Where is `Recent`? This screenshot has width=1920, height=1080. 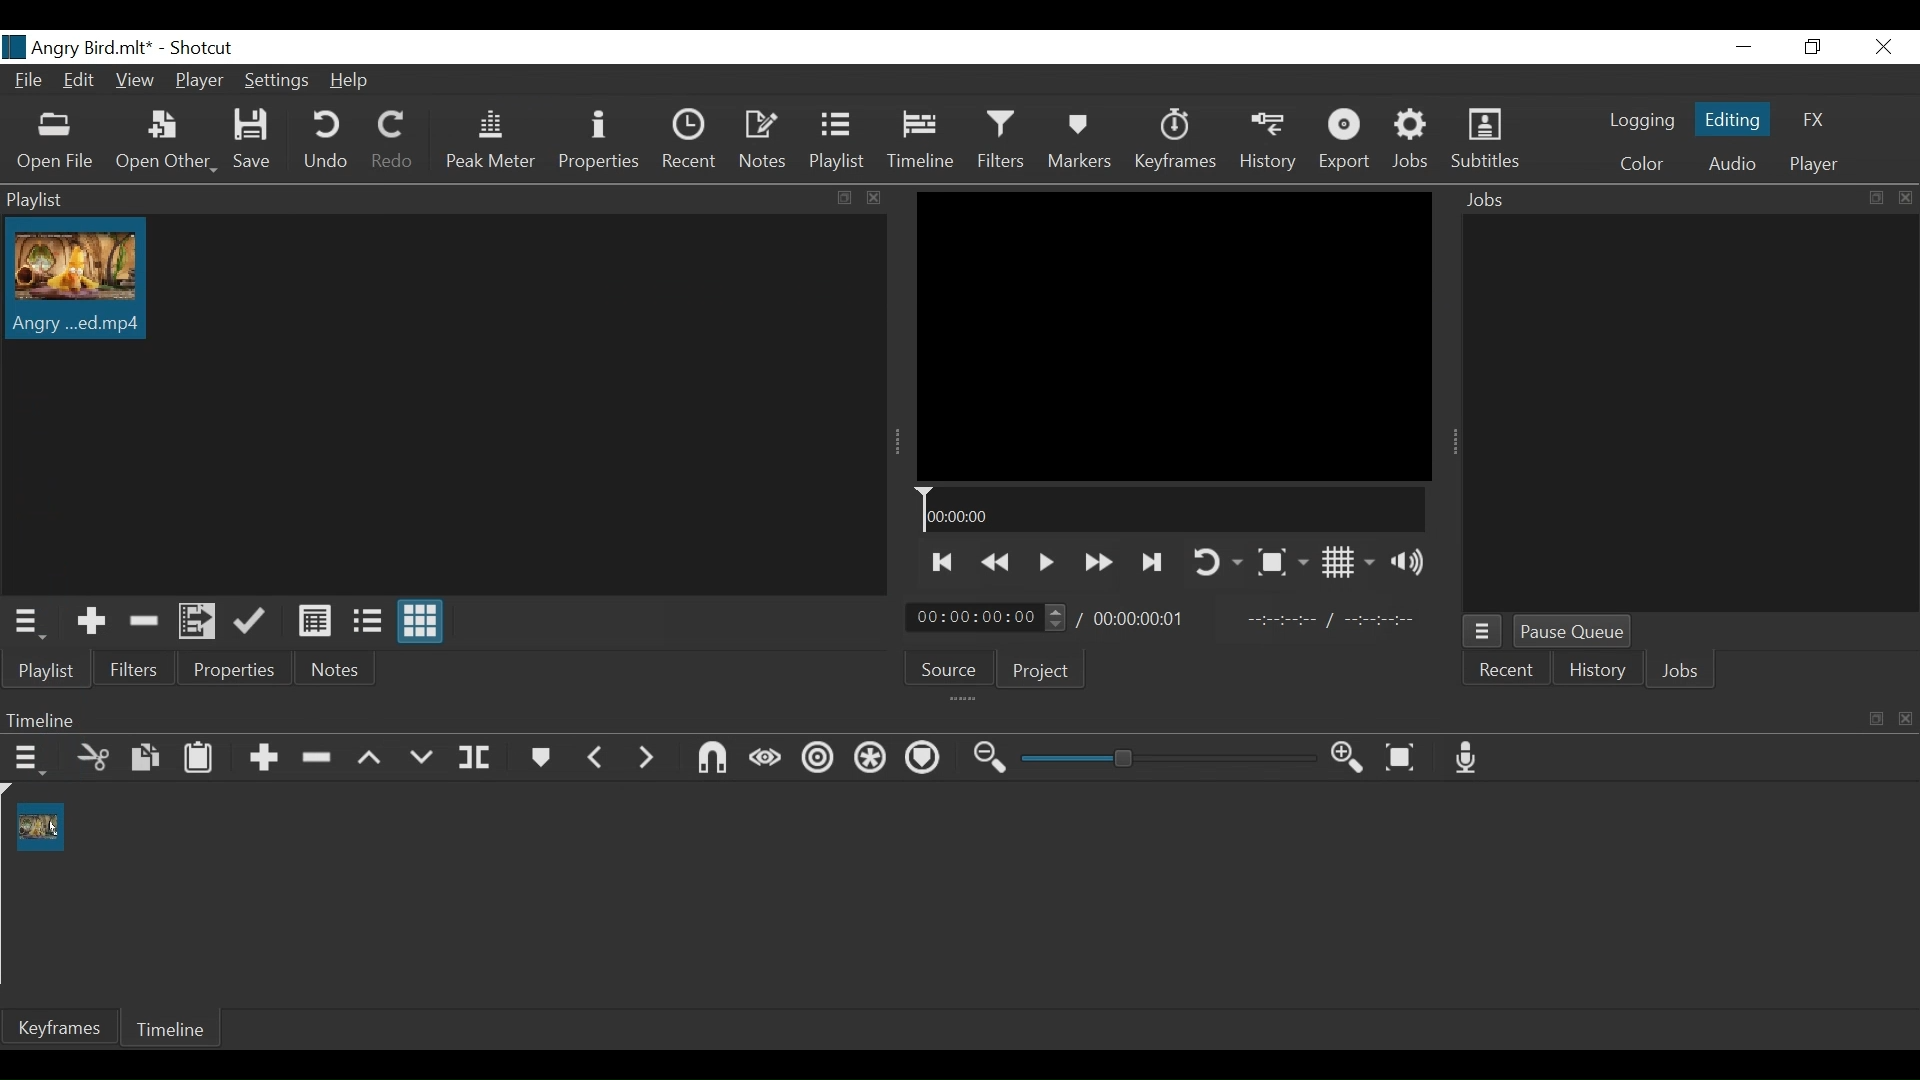 Recent is located at coordinates (1508, 669).